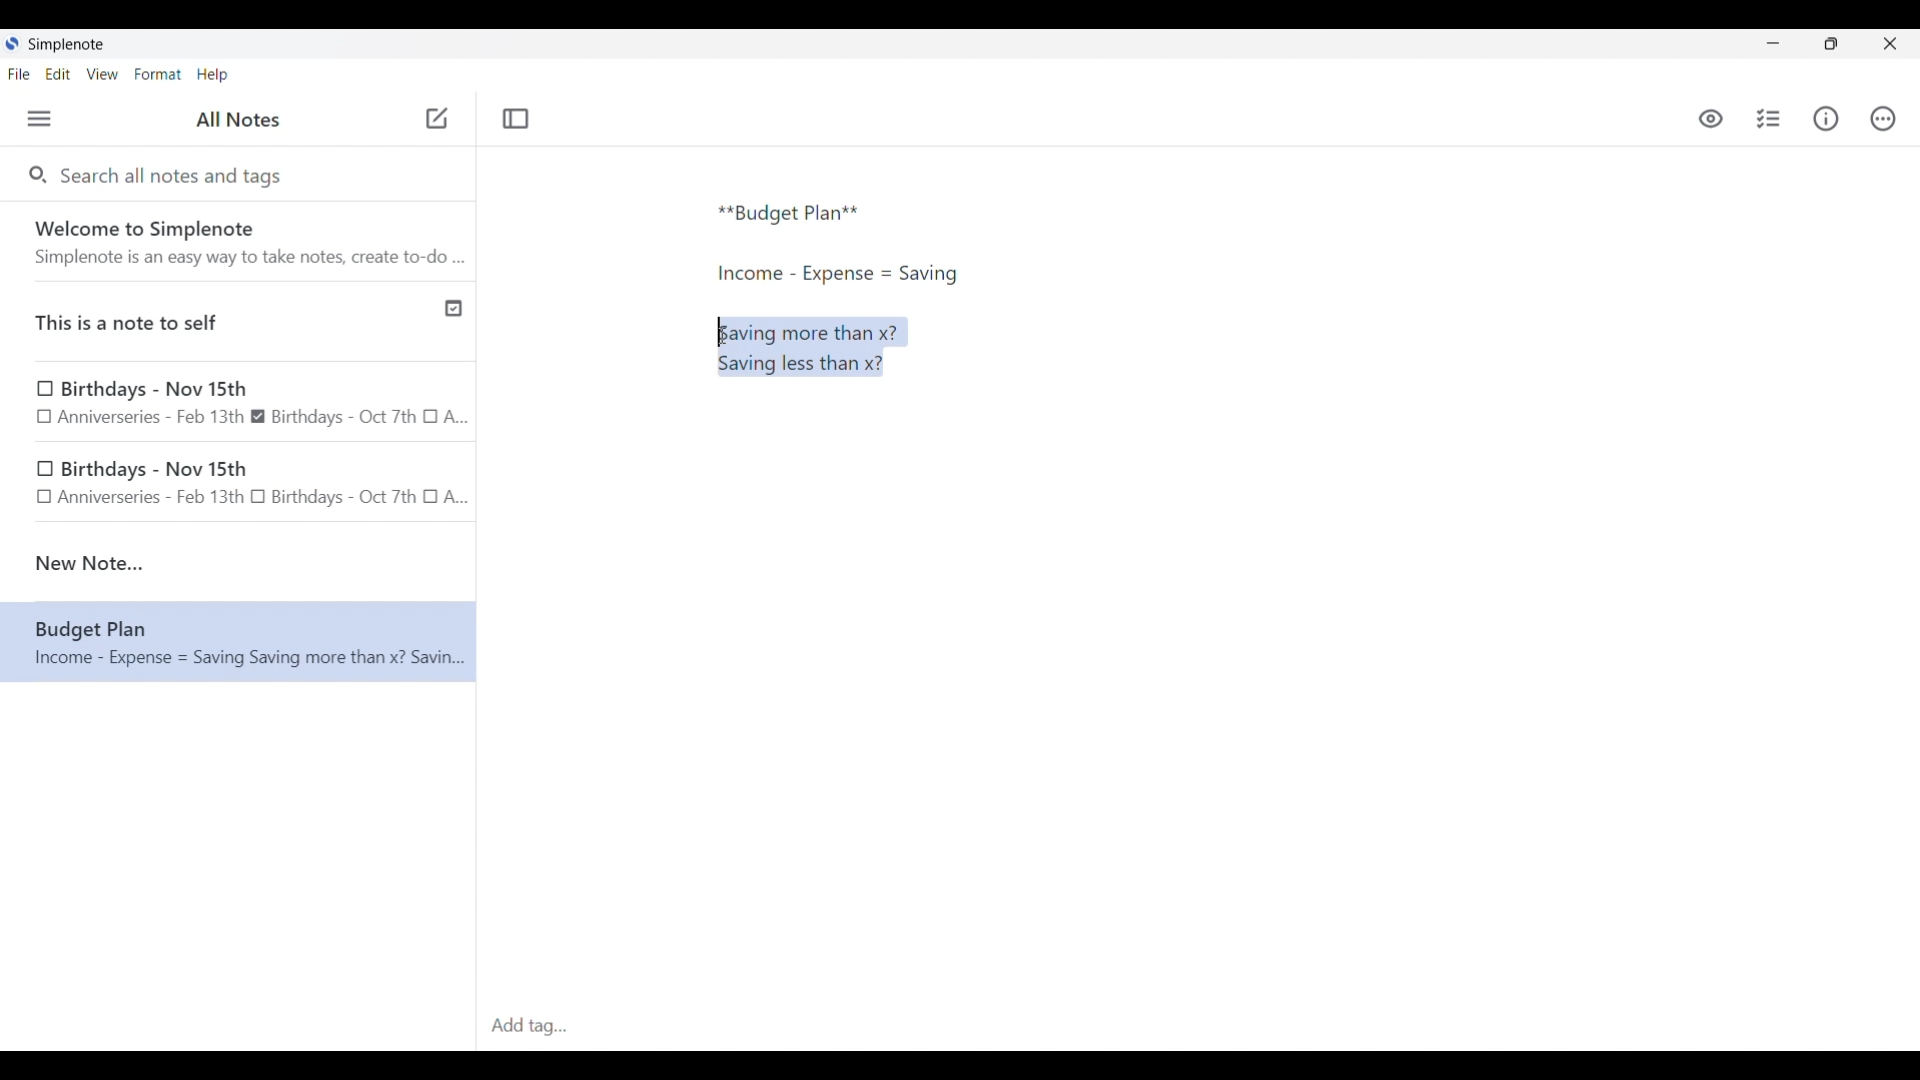  I want to click on Click to type in tags, so click(1198, 1027).